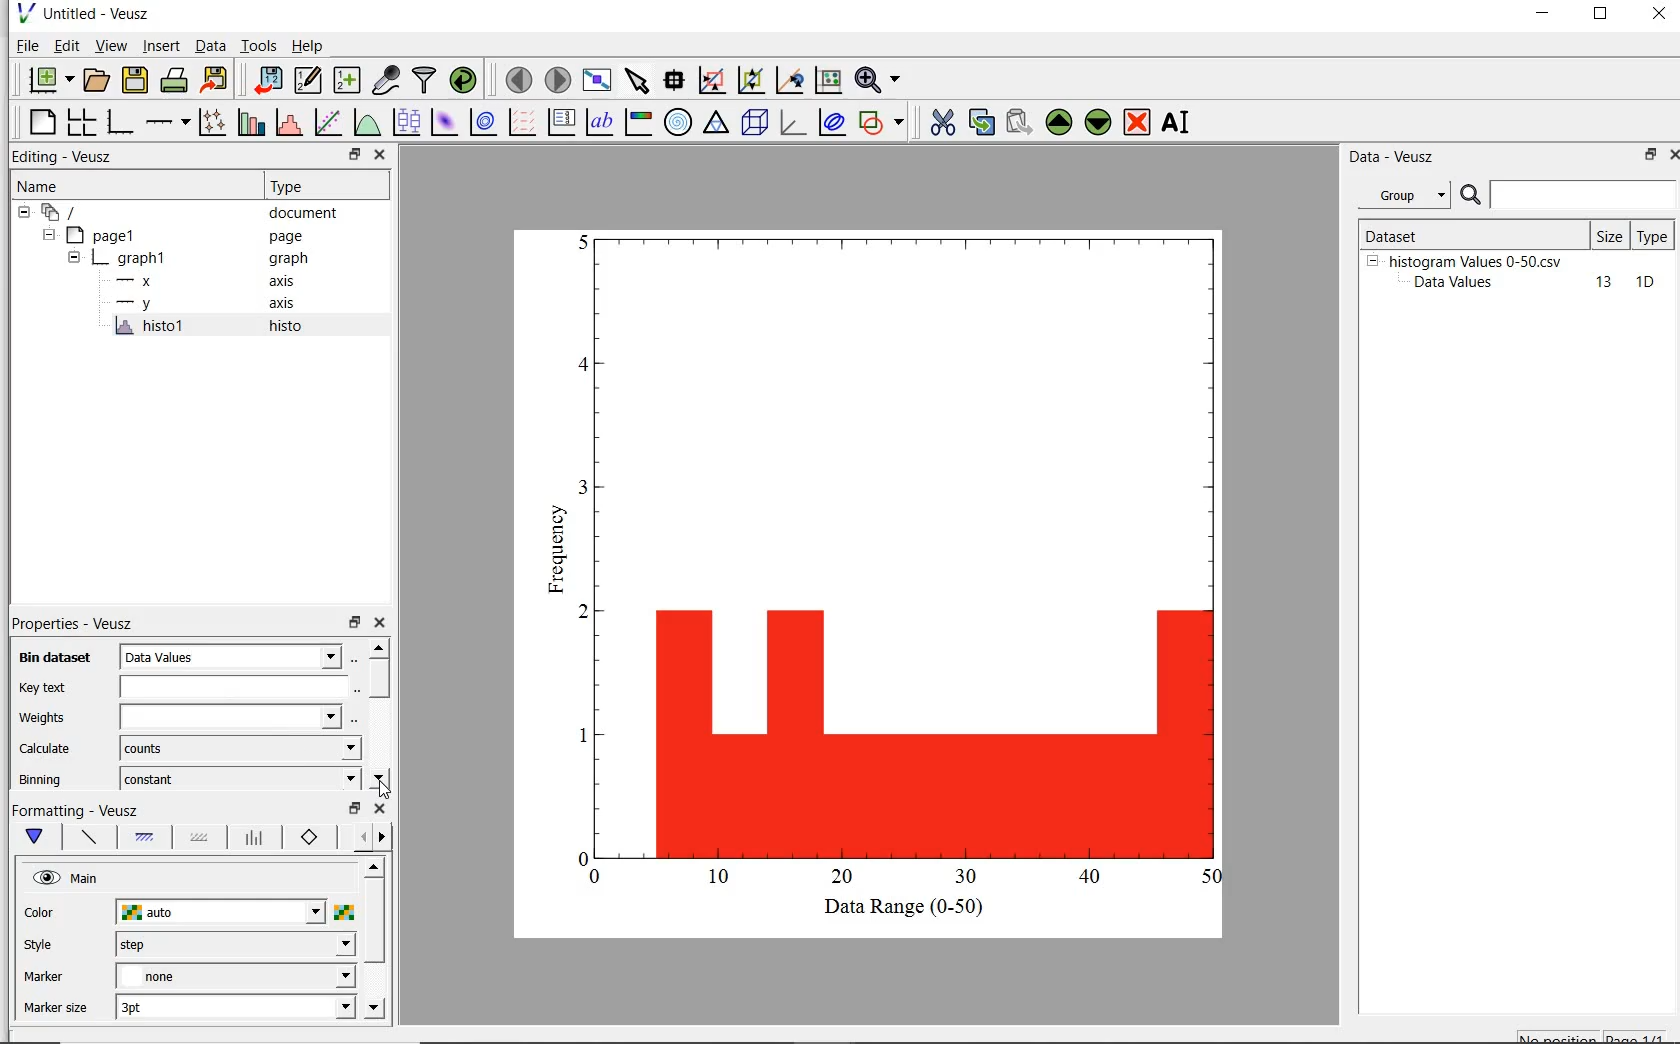 This screenshot has width=1680, height=1044. What do you see at coordinates (288, 123) in the screenshot?
I see `histogram of a dataset` at bounding box center [288, 123].